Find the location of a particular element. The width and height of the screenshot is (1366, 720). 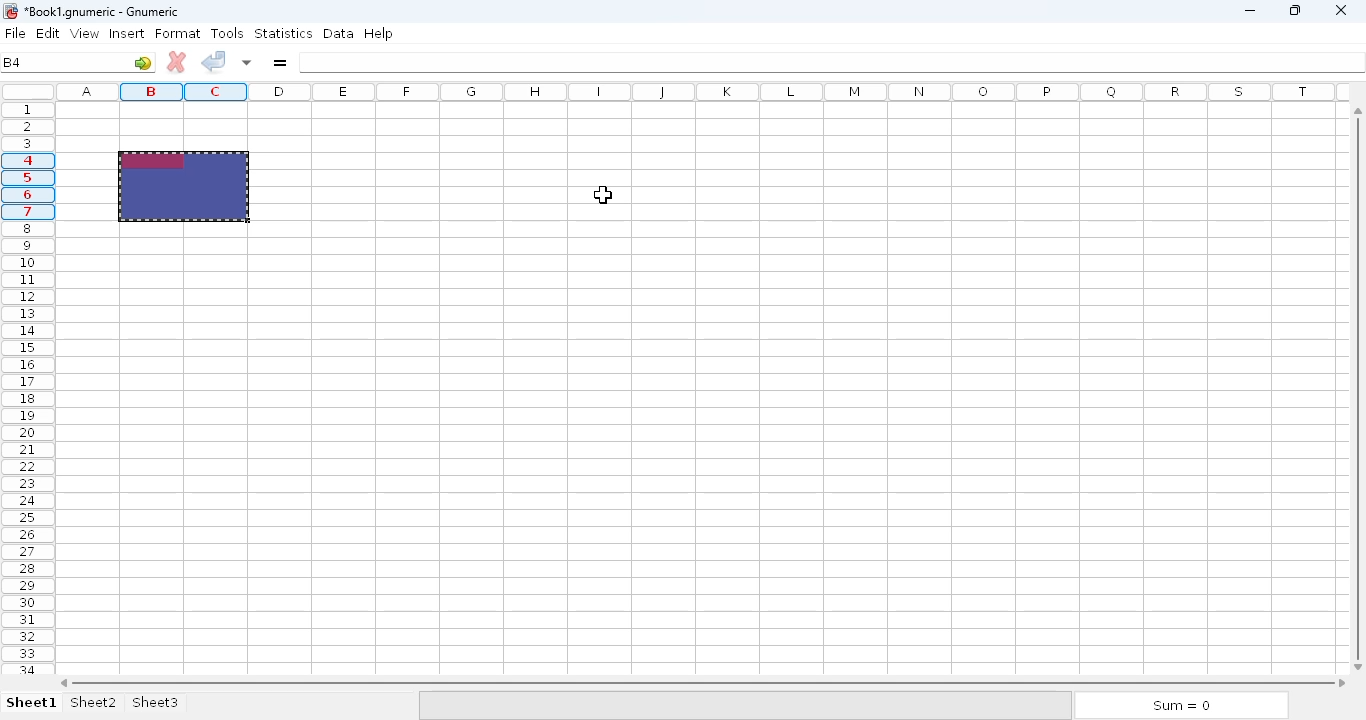

rows is located at coordinates (26, 390).